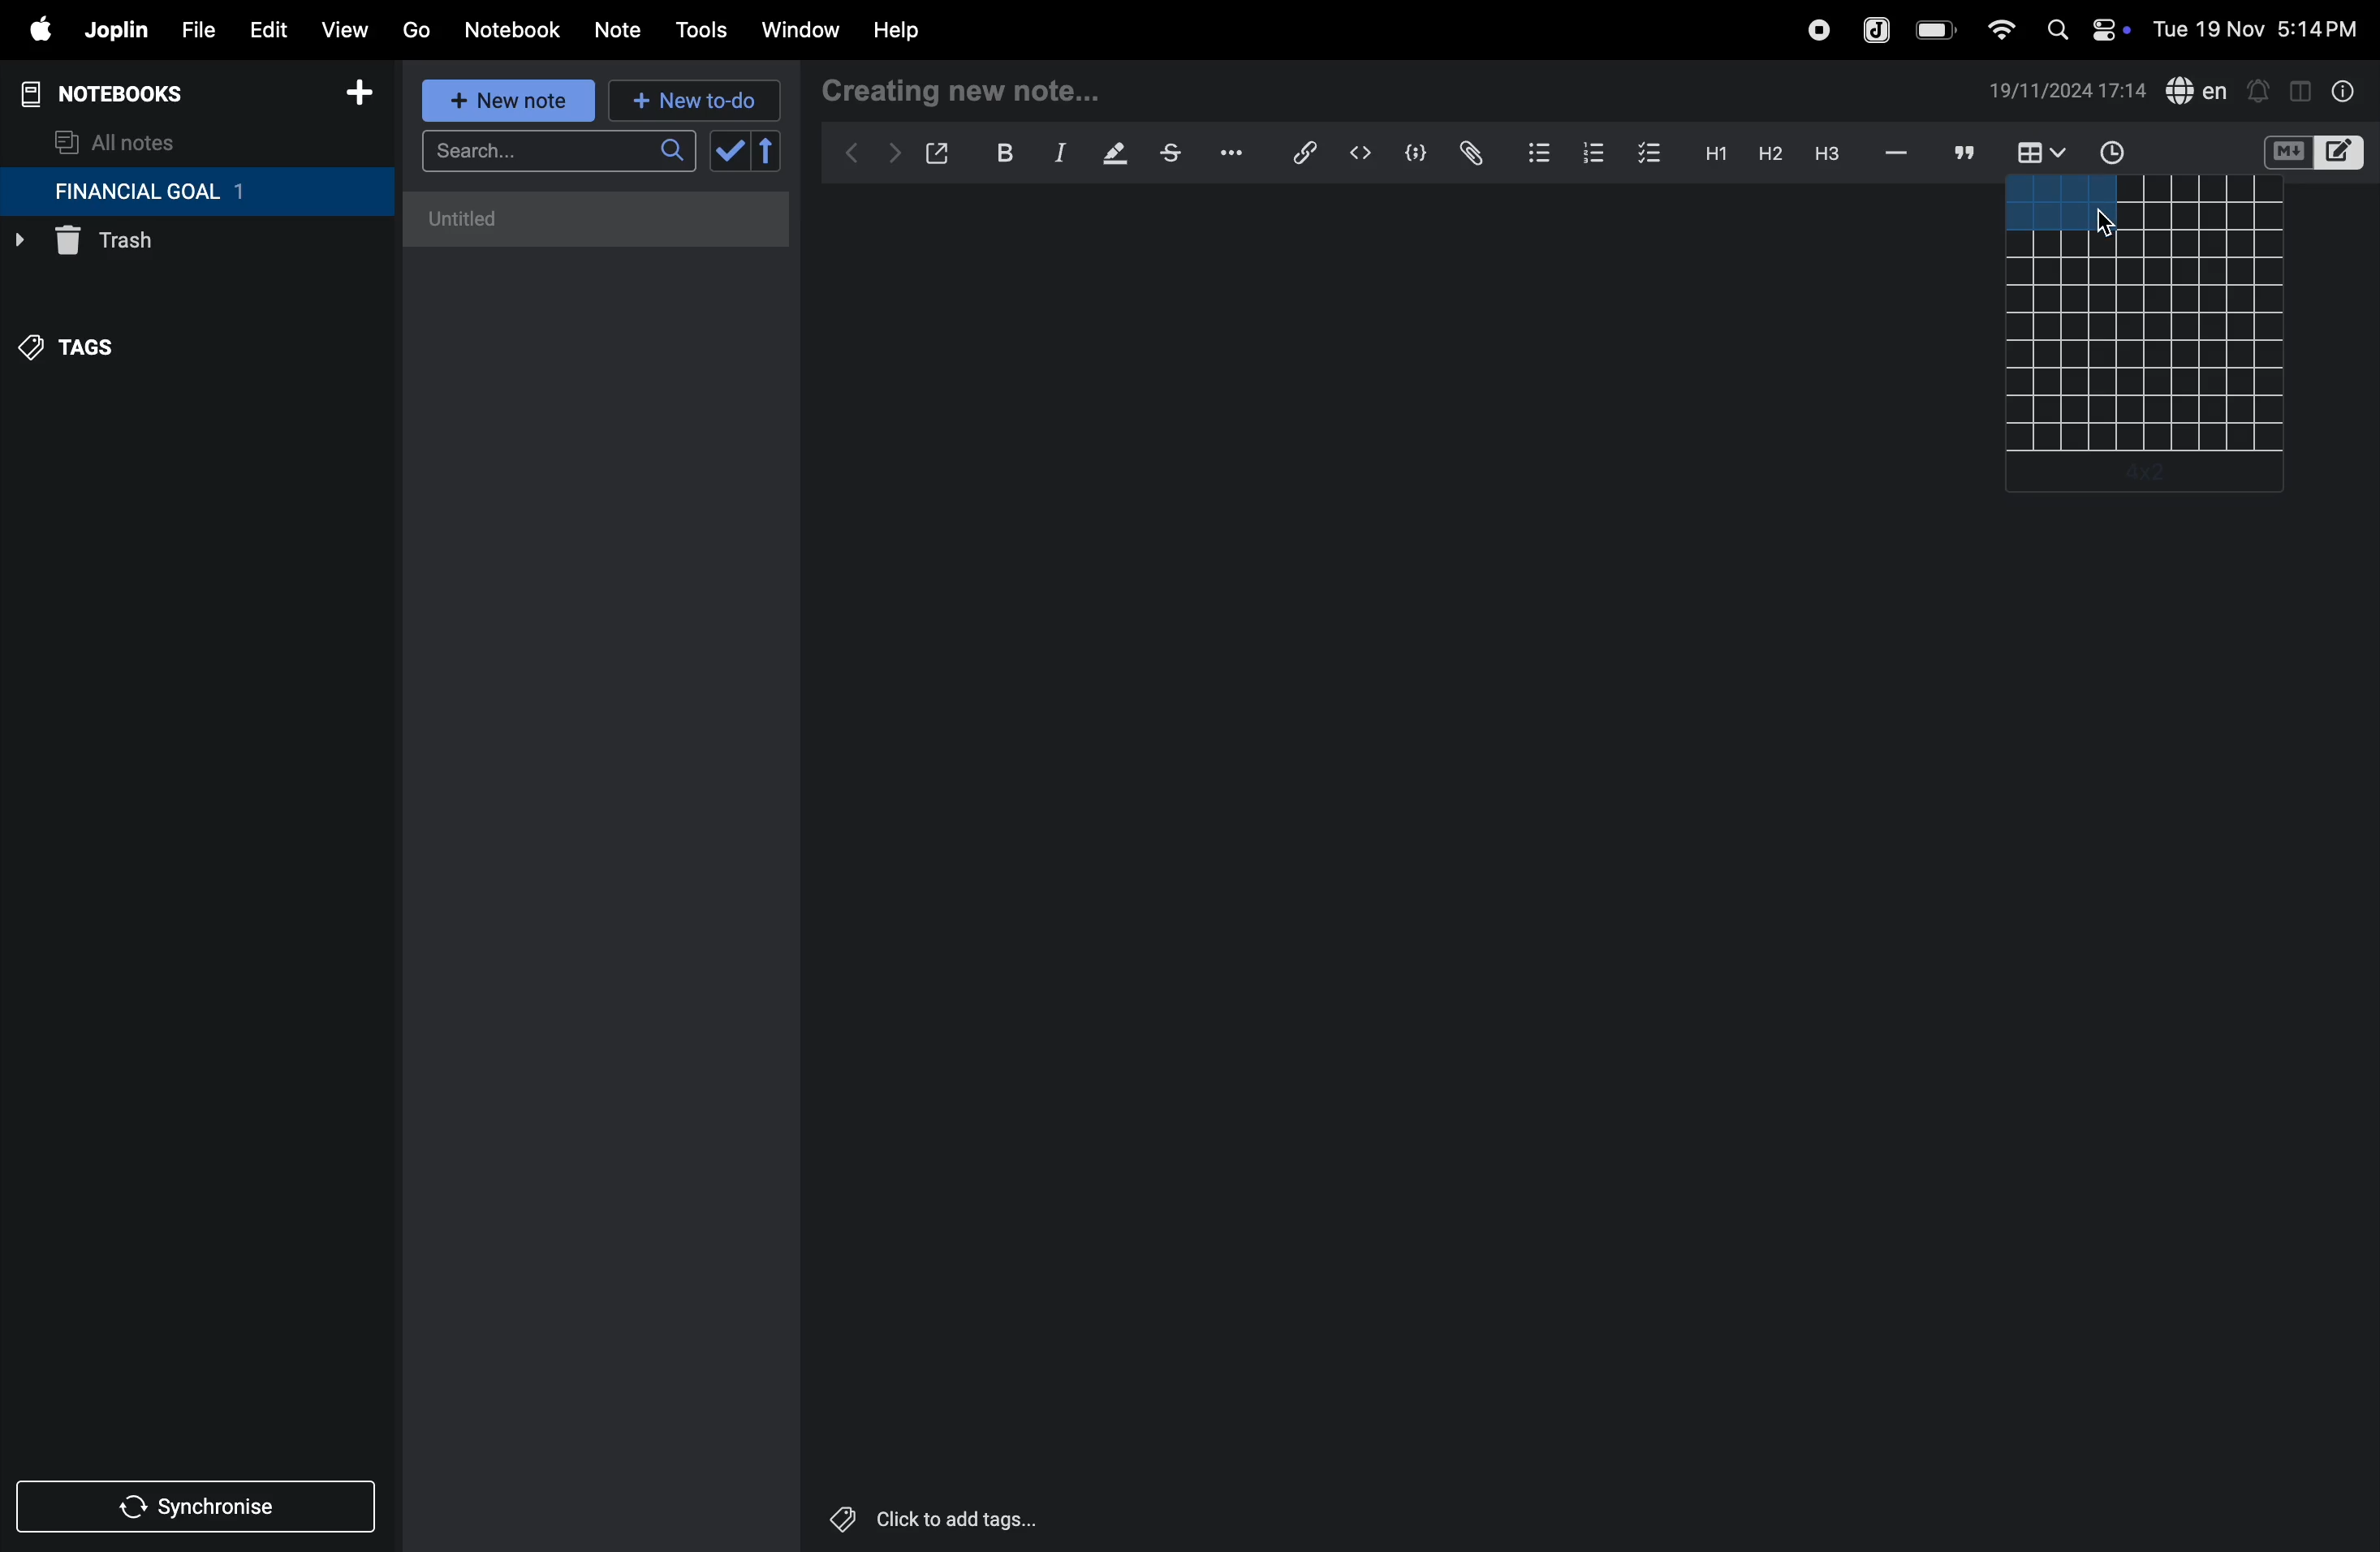 The width and height of the screenshot is (2380, 1552). Describe the element at coordinates (994, 152) in the screenshot. I see `bold` at that location.